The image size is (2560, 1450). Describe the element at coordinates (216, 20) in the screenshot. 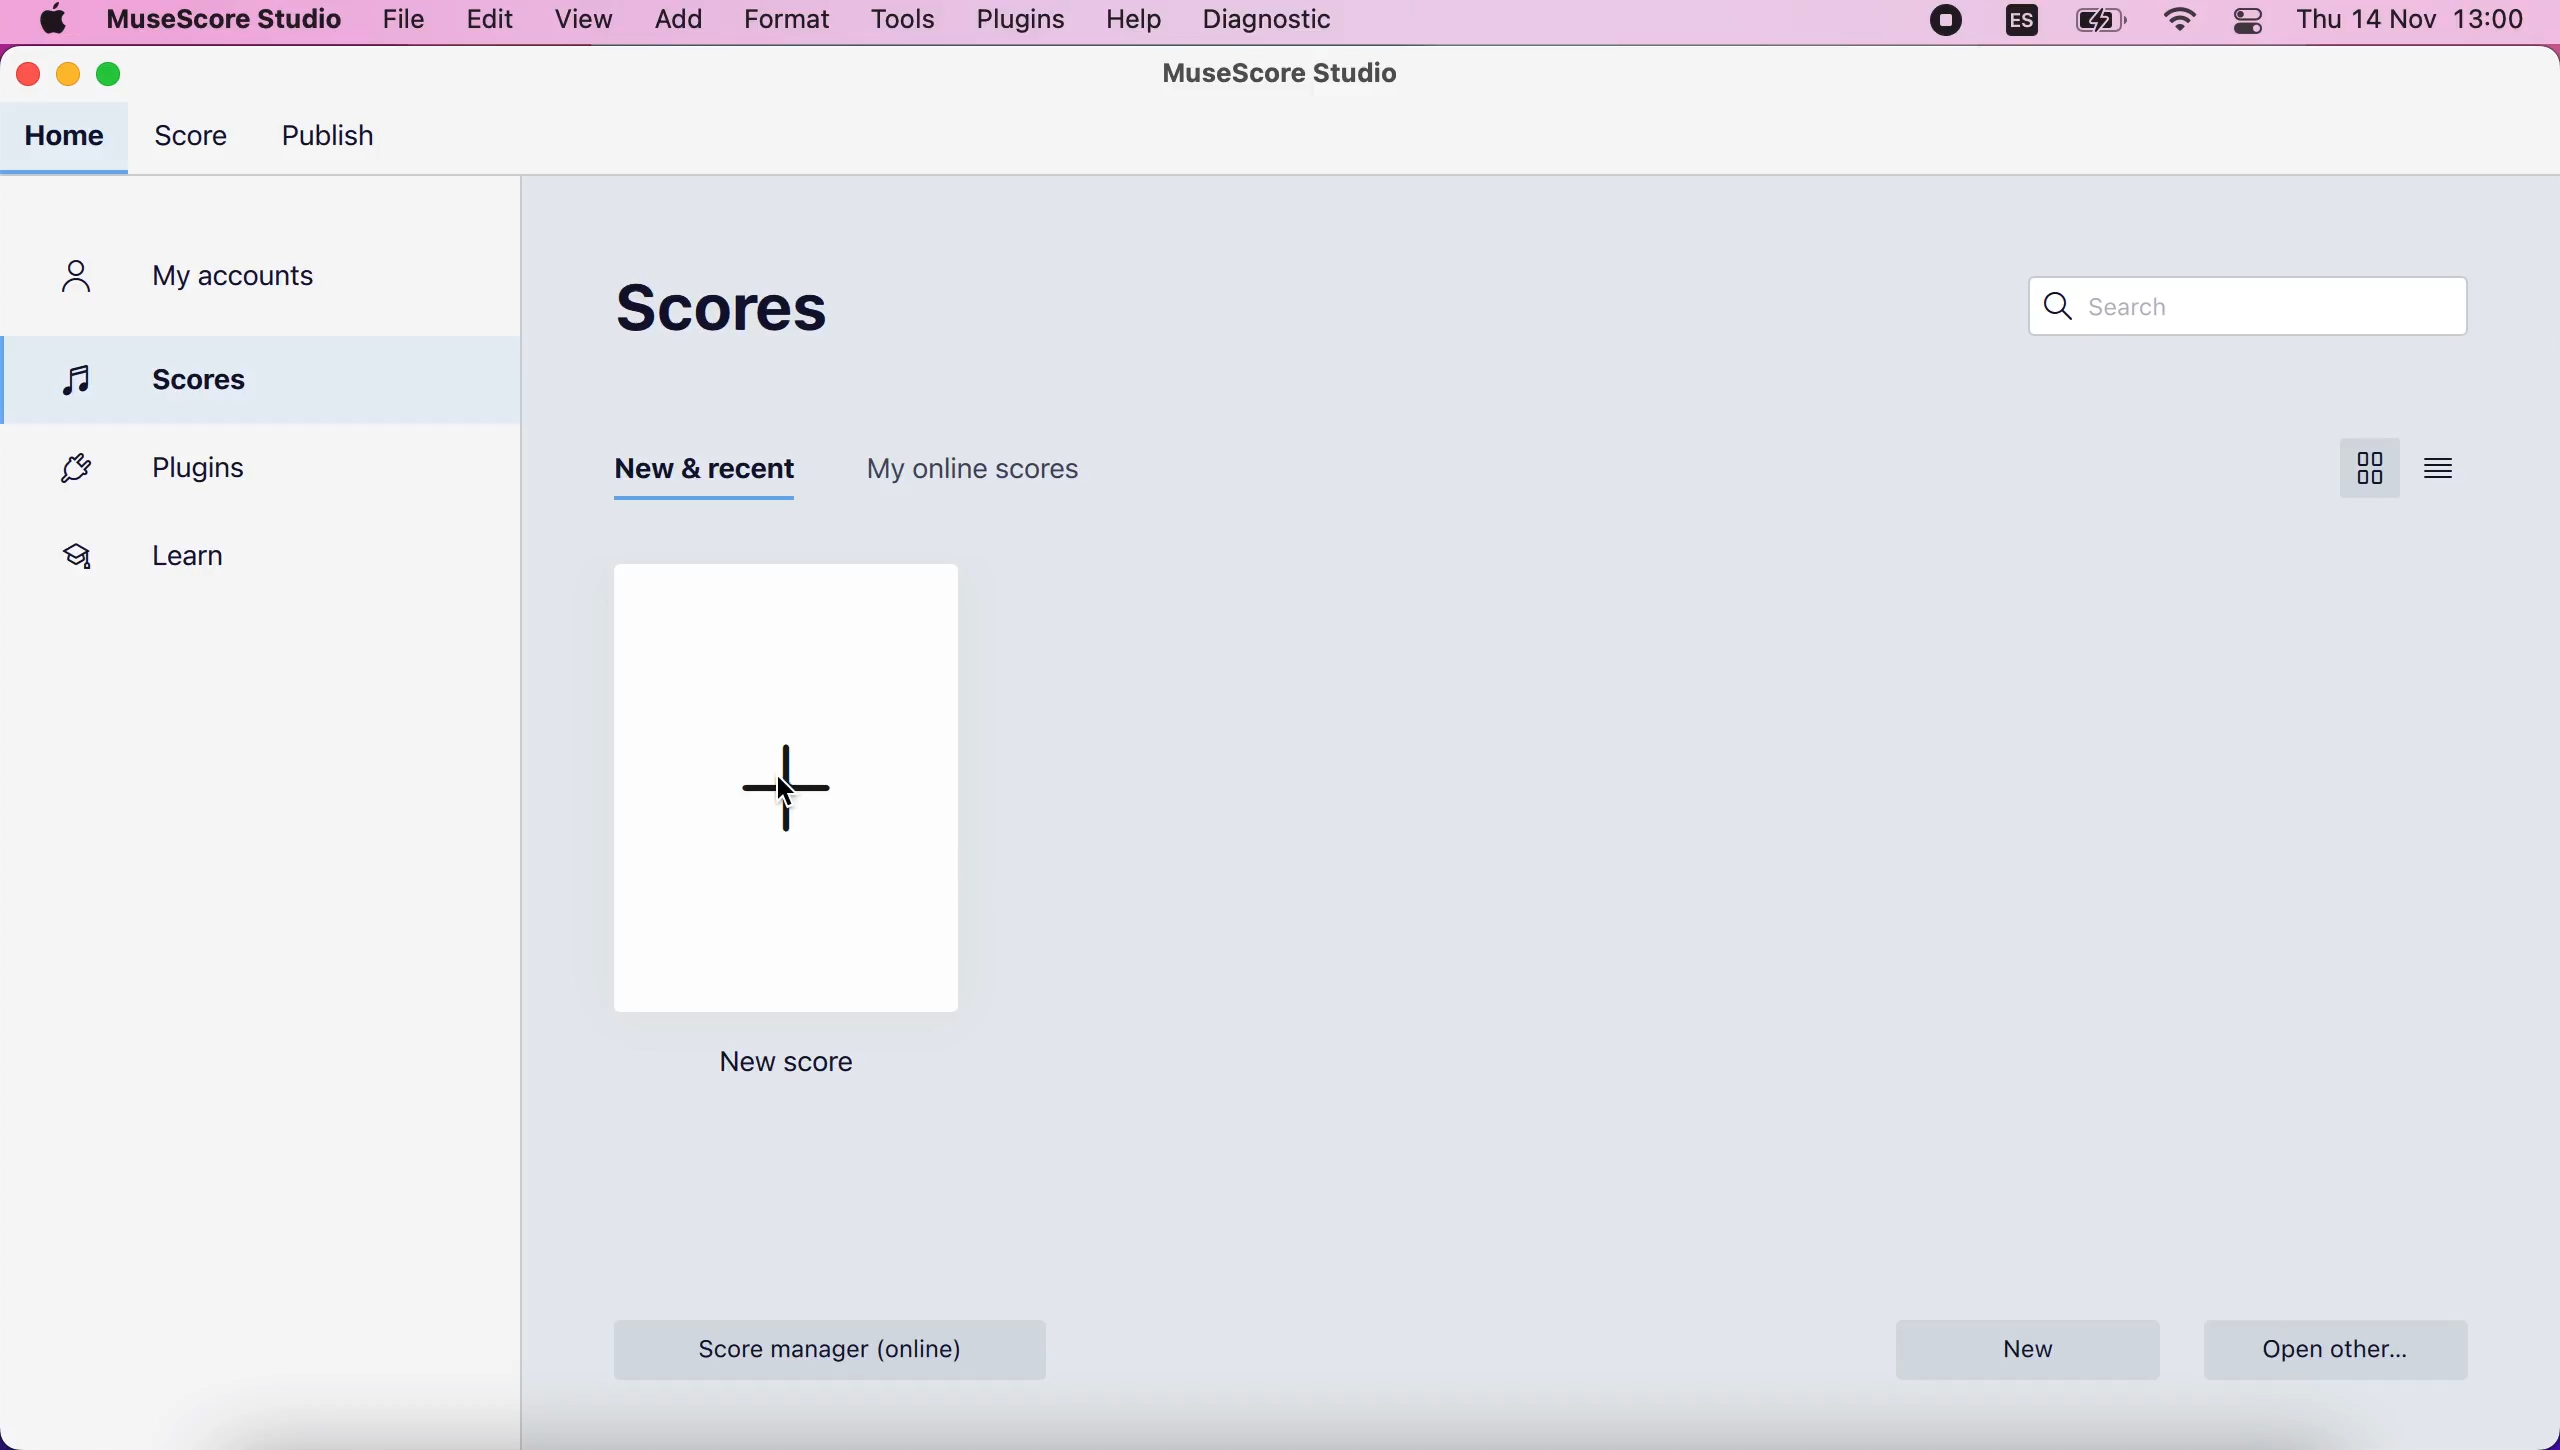

I see `musescore studio` at that location.